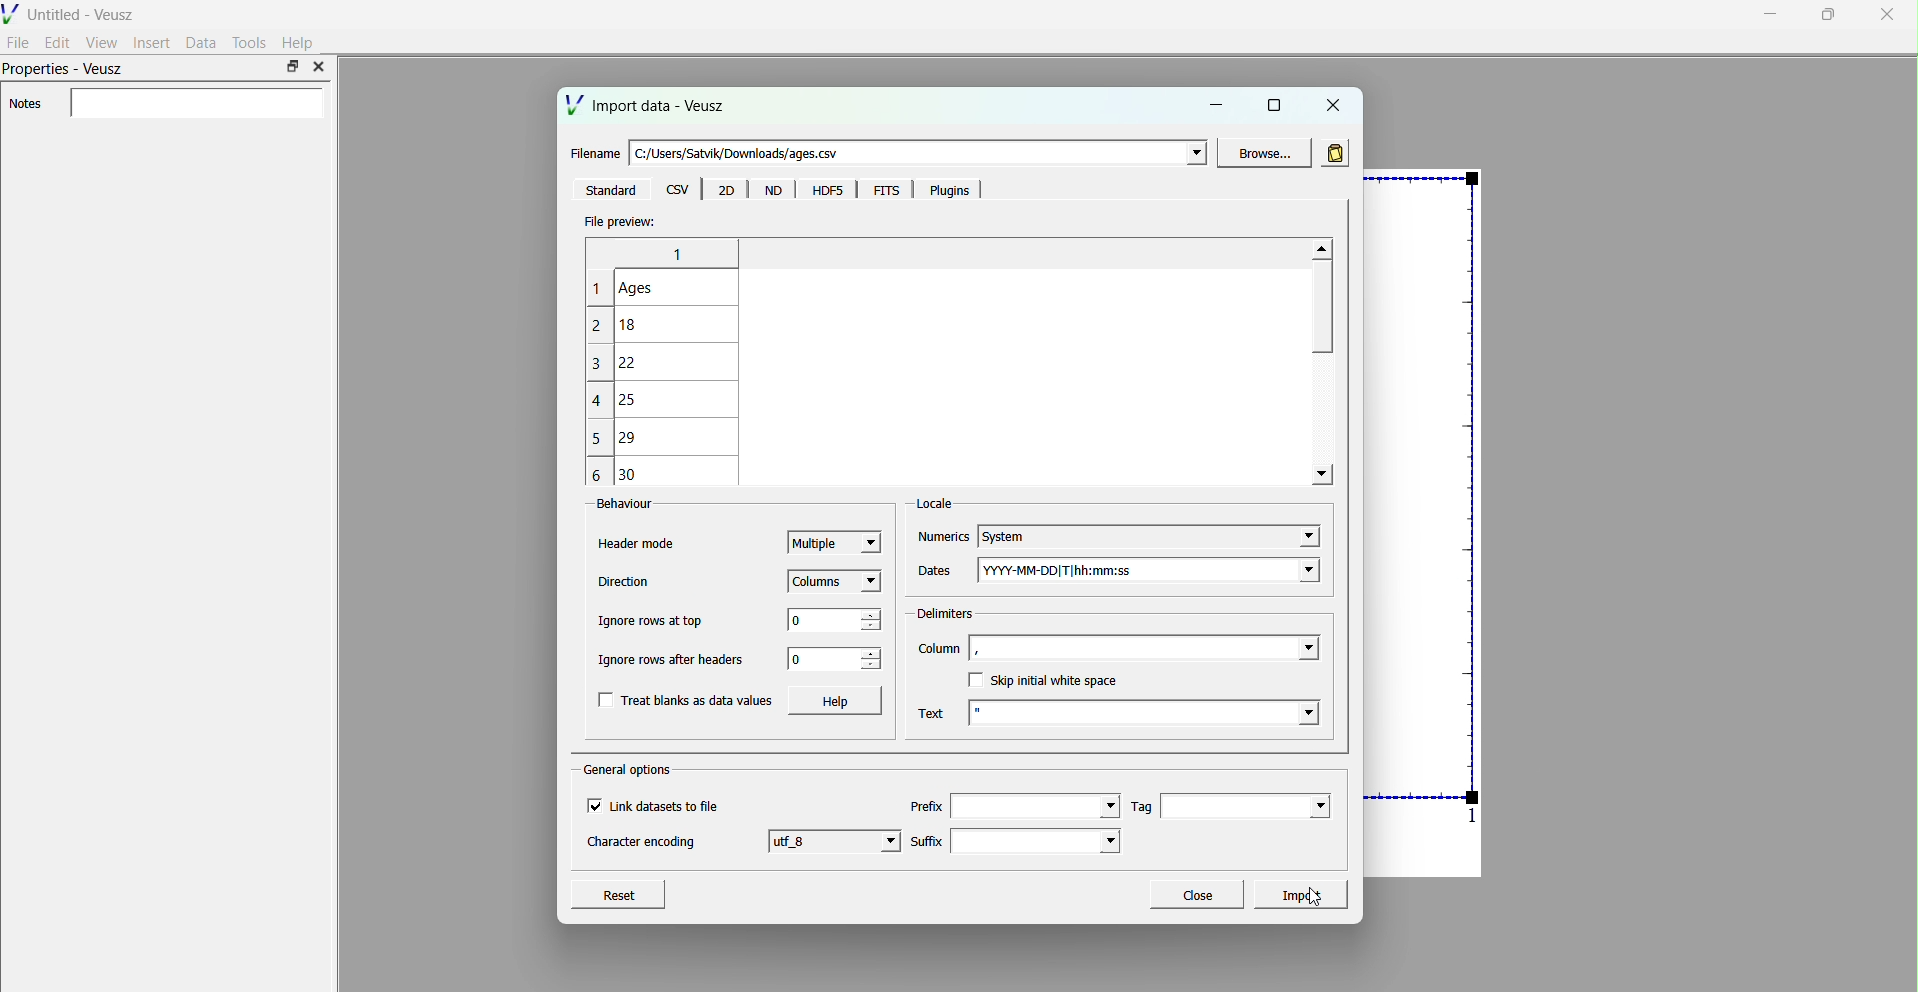  I want to click on scroll bar, so click(1326, 308).